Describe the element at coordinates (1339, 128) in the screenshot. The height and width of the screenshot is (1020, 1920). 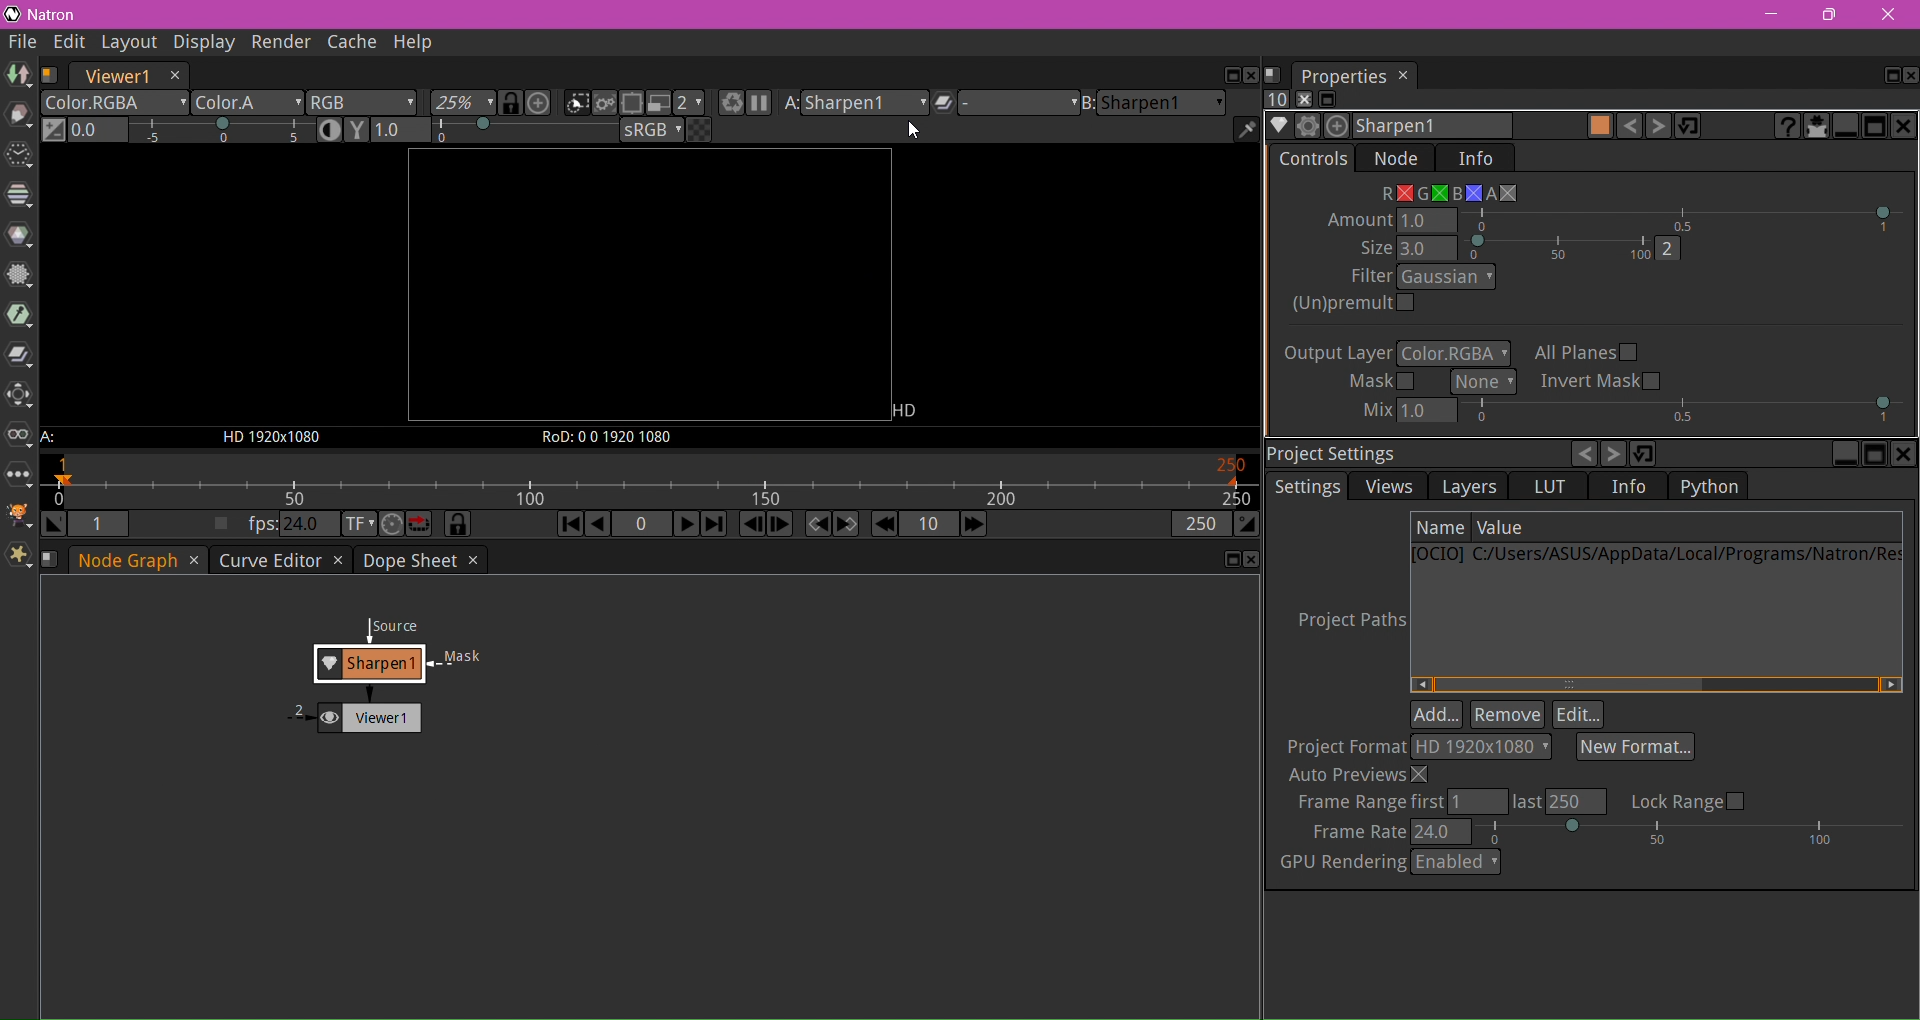
I see `Centers the node graph on this item` at that location.